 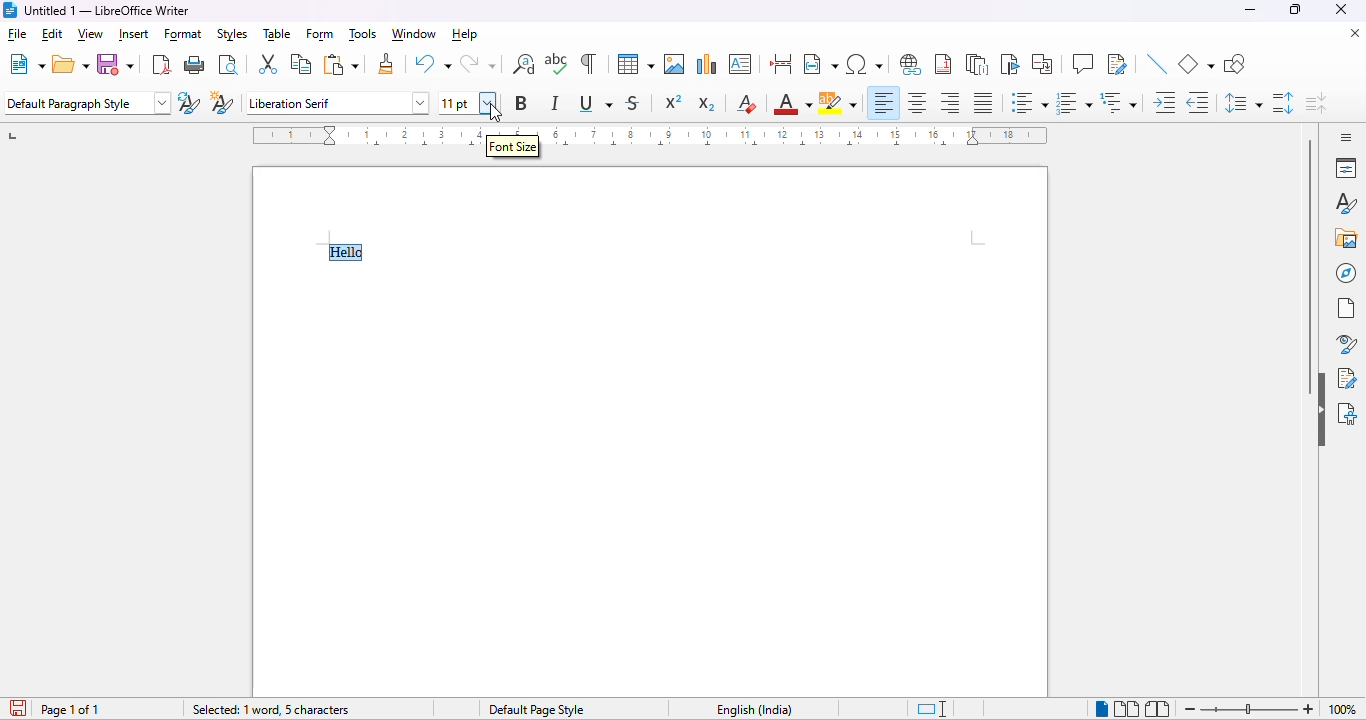 What do you see at coordinates (792, 103) in the screenshot?
I see `font color` at bounding box center [792, 103].